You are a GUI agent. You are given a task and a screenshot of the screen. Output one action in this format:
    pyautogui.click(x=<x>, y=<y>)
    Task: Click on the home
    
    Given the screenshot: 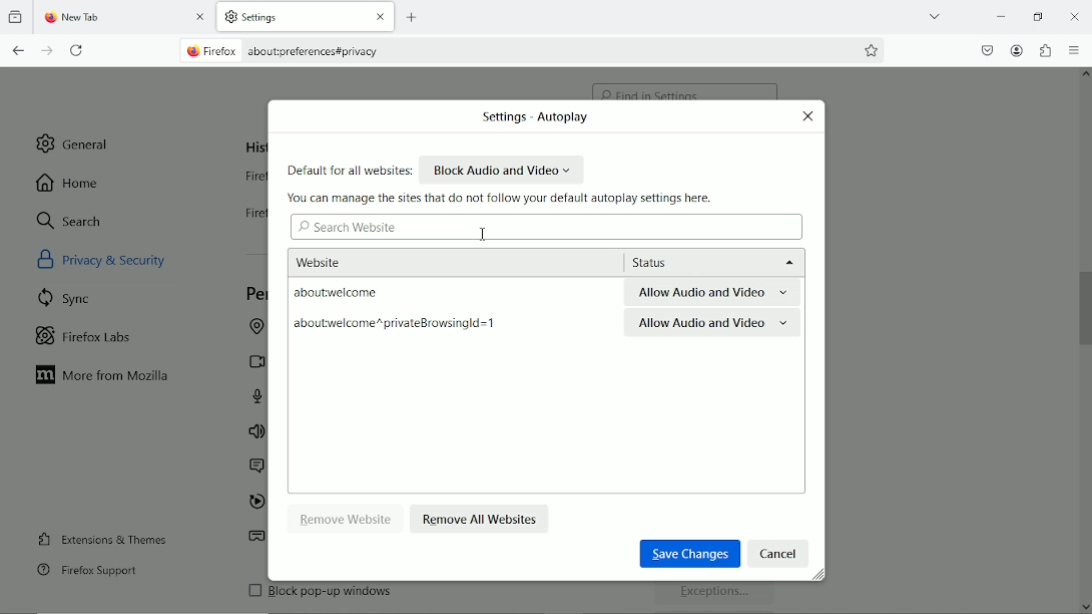 What is the action you would take?
    pyautogui.click(x=69, y=182)
    